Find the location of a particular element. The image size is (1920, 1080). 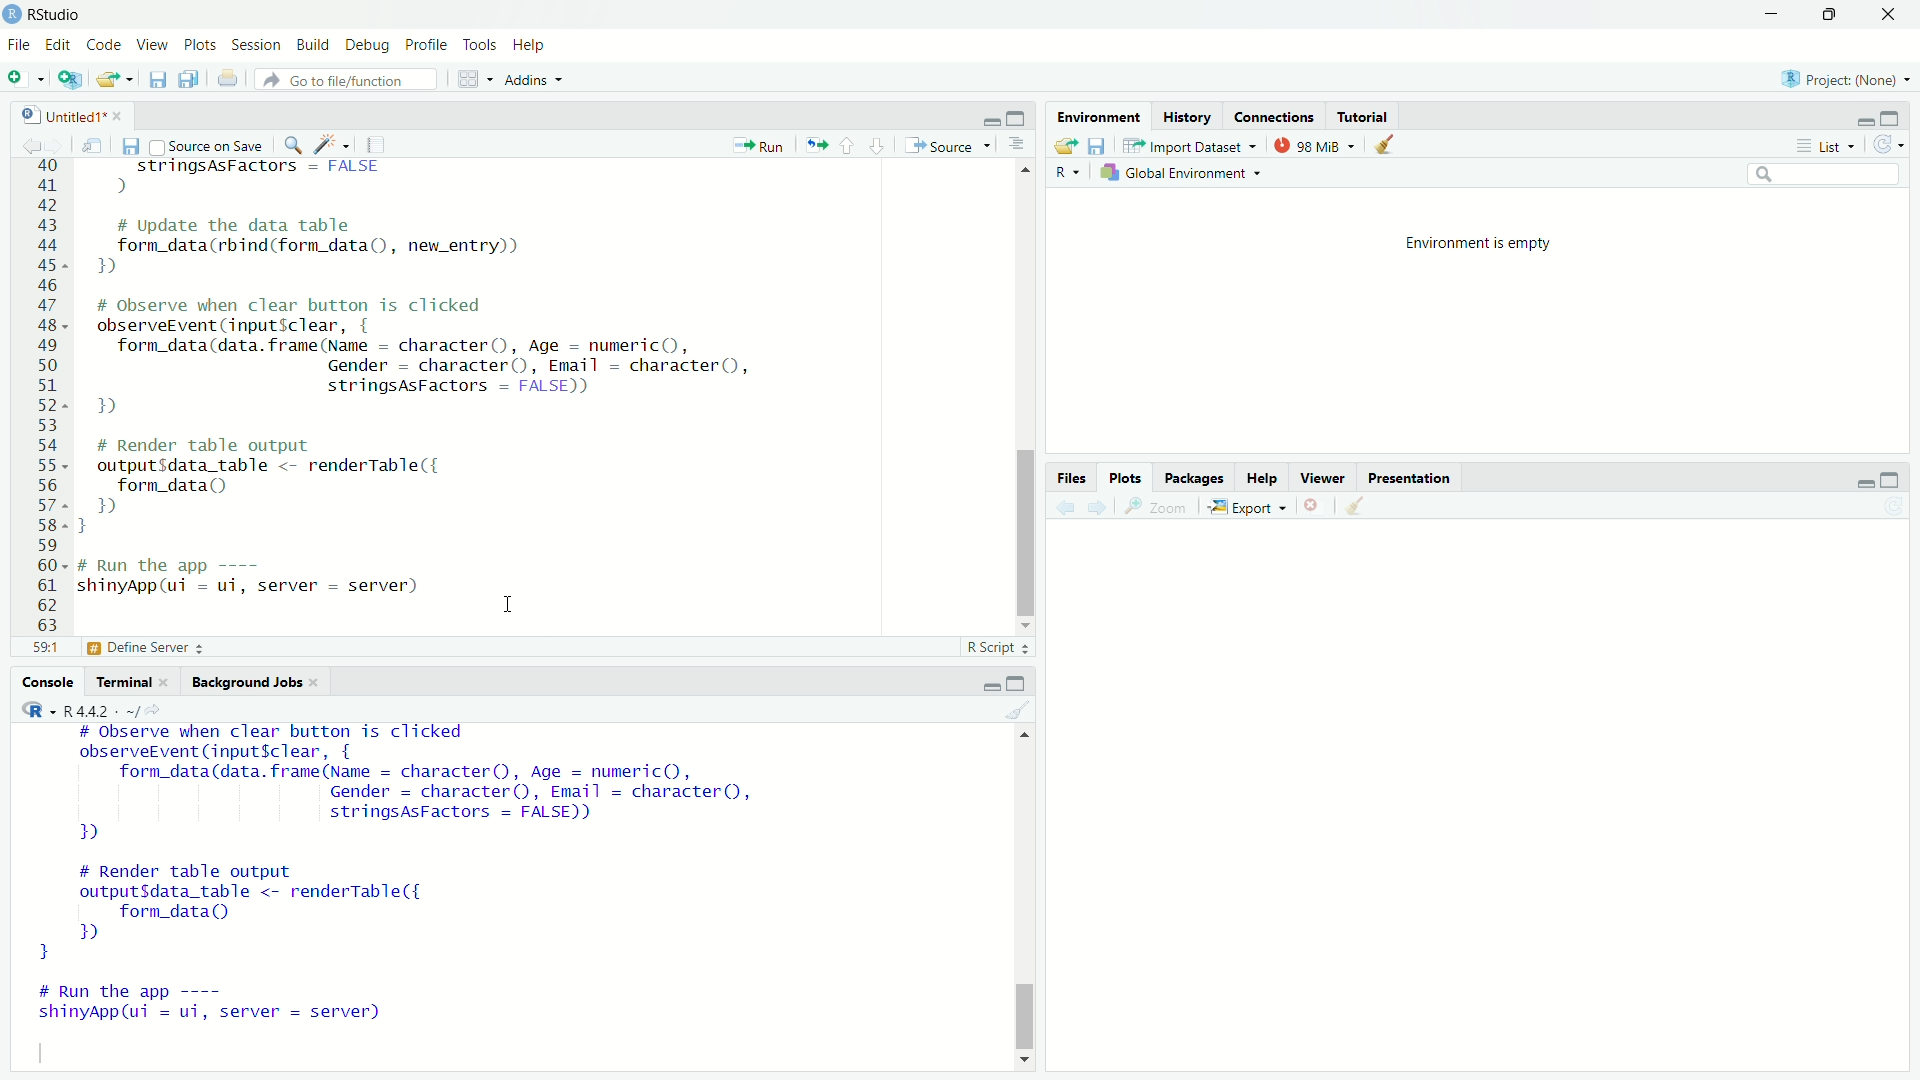

59:1 is located at coordinates (44, 651).